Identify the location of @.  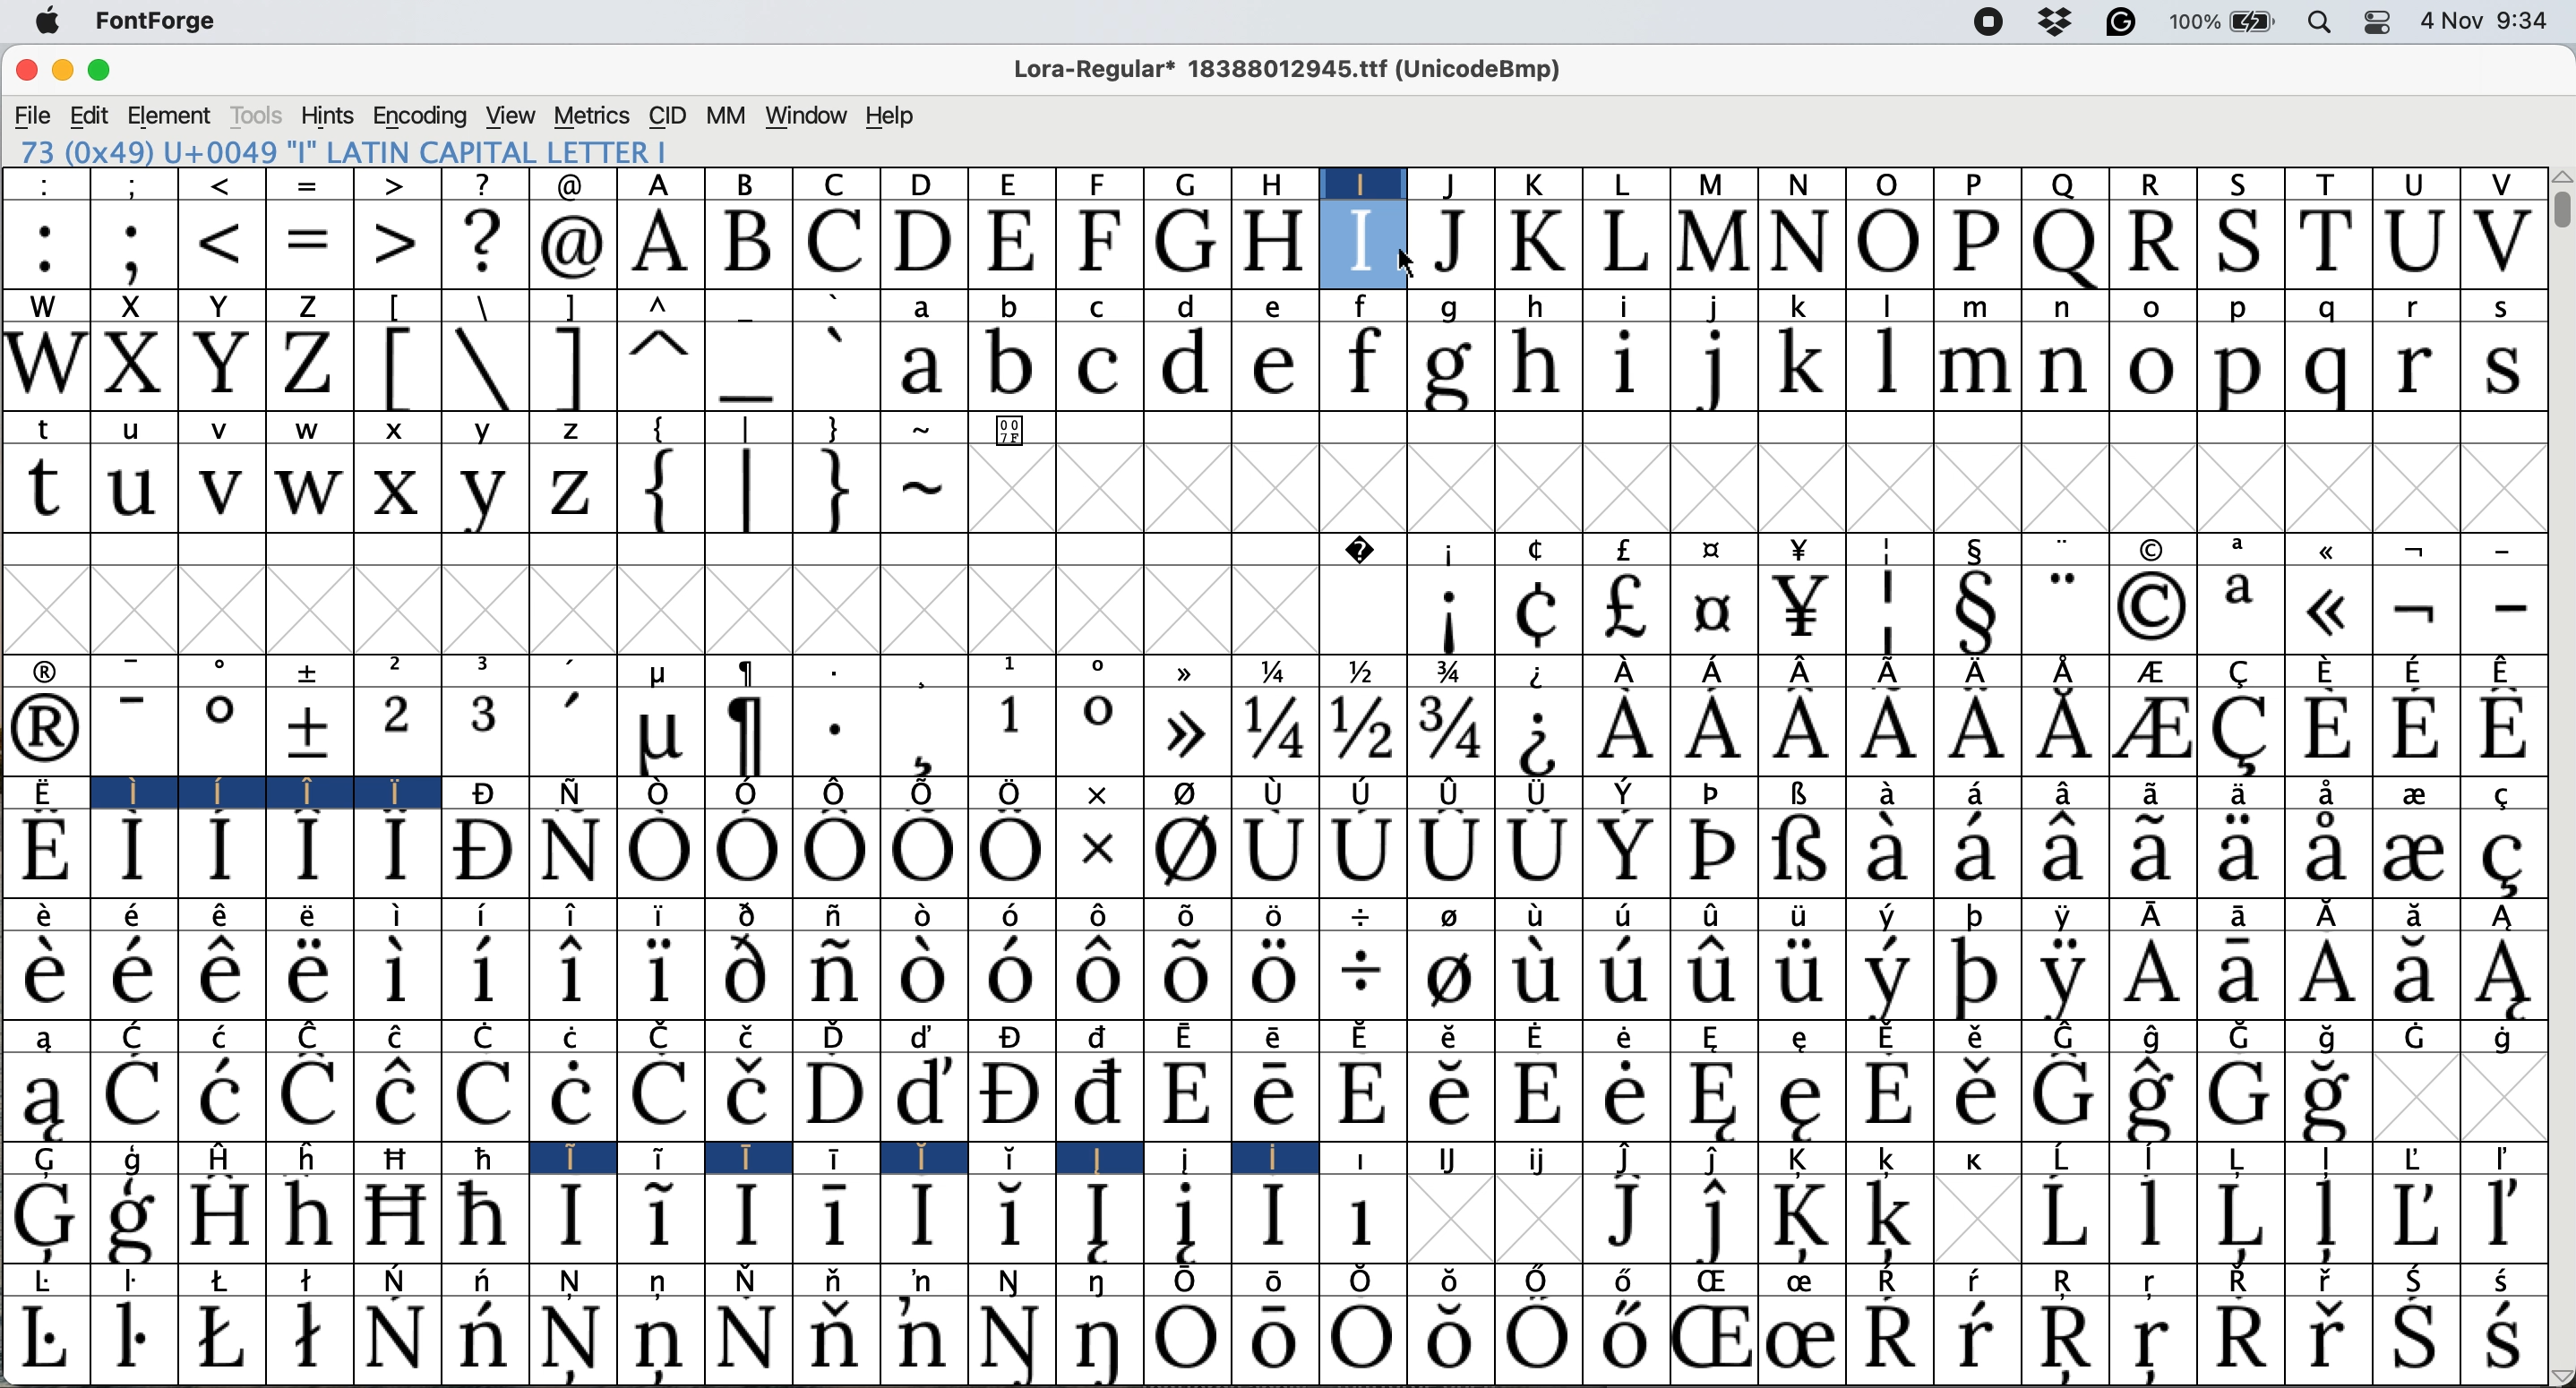
(576, 186).